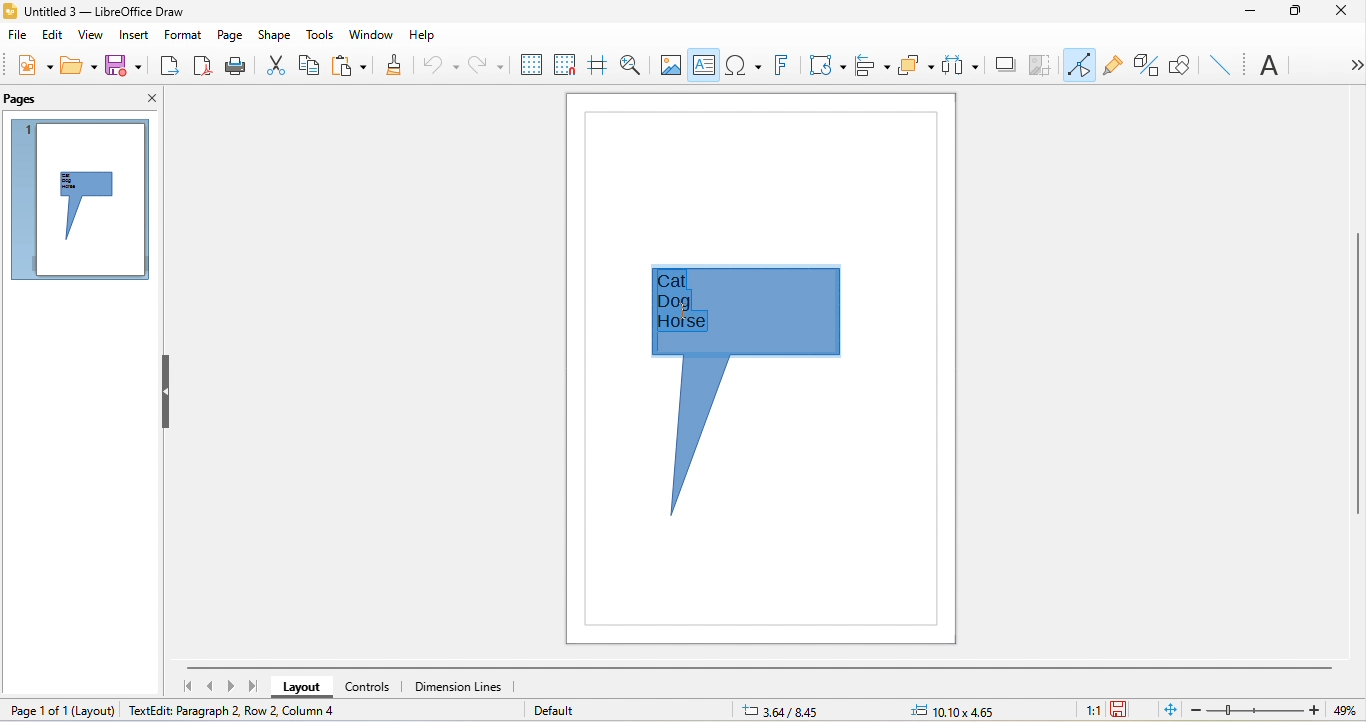 Image resolution: width=1366 pixels, height=722 pixels. Describe the element at coordinates (123, 66) in the screenshot. I see `save` at that location.